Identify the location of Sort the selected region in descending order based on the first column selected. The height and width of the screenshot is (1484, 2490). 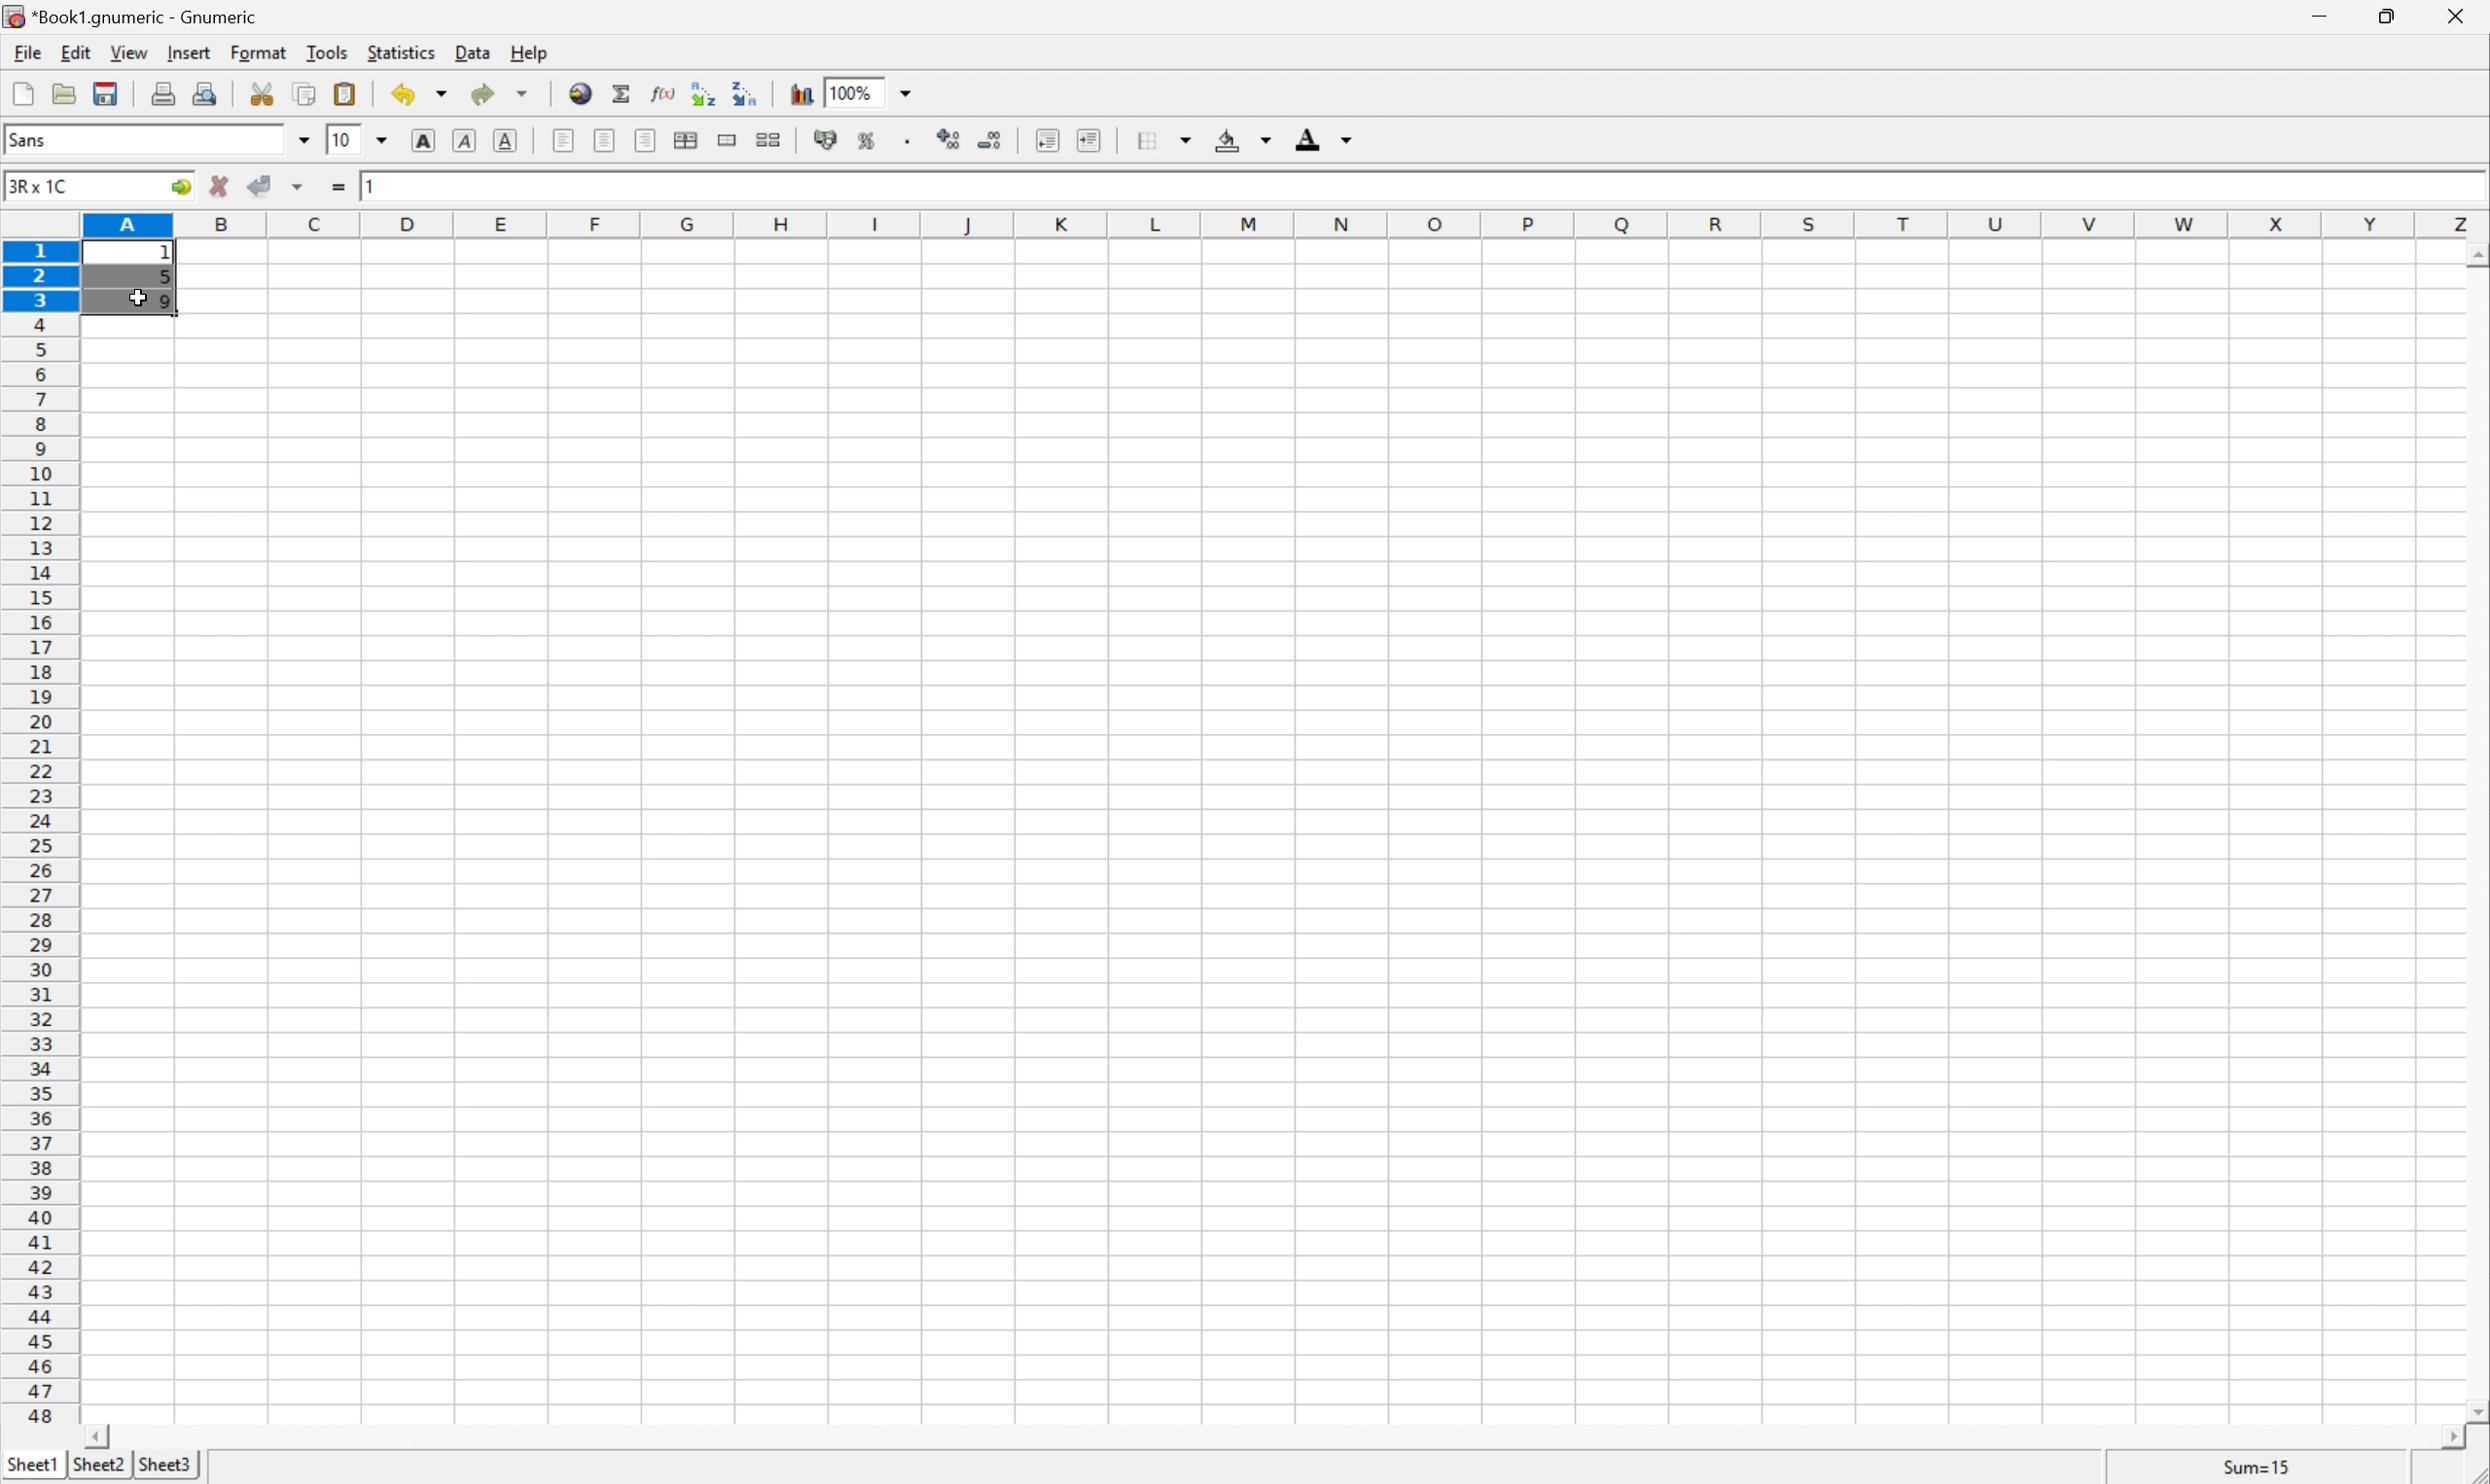
(746, 91).